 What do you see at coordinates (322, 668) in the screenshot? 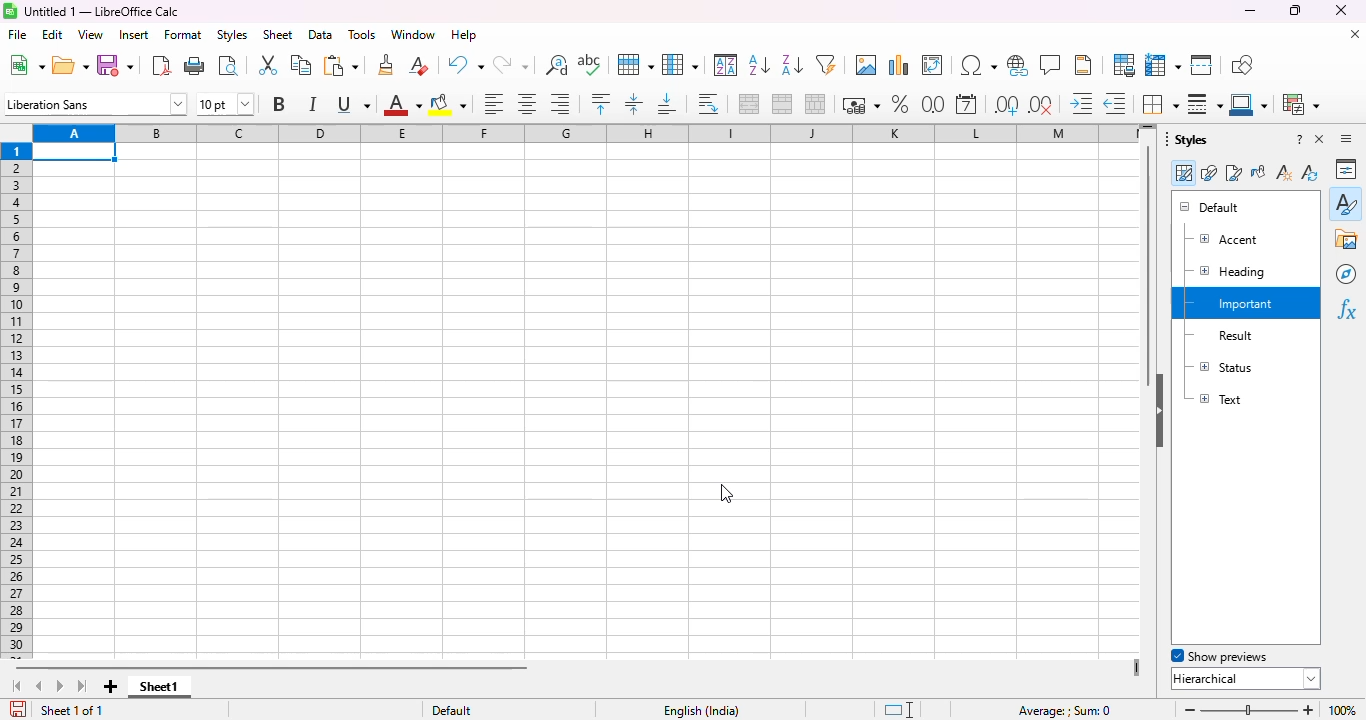
I see `horizontal scroll bar` at bounding box center [322, 668].